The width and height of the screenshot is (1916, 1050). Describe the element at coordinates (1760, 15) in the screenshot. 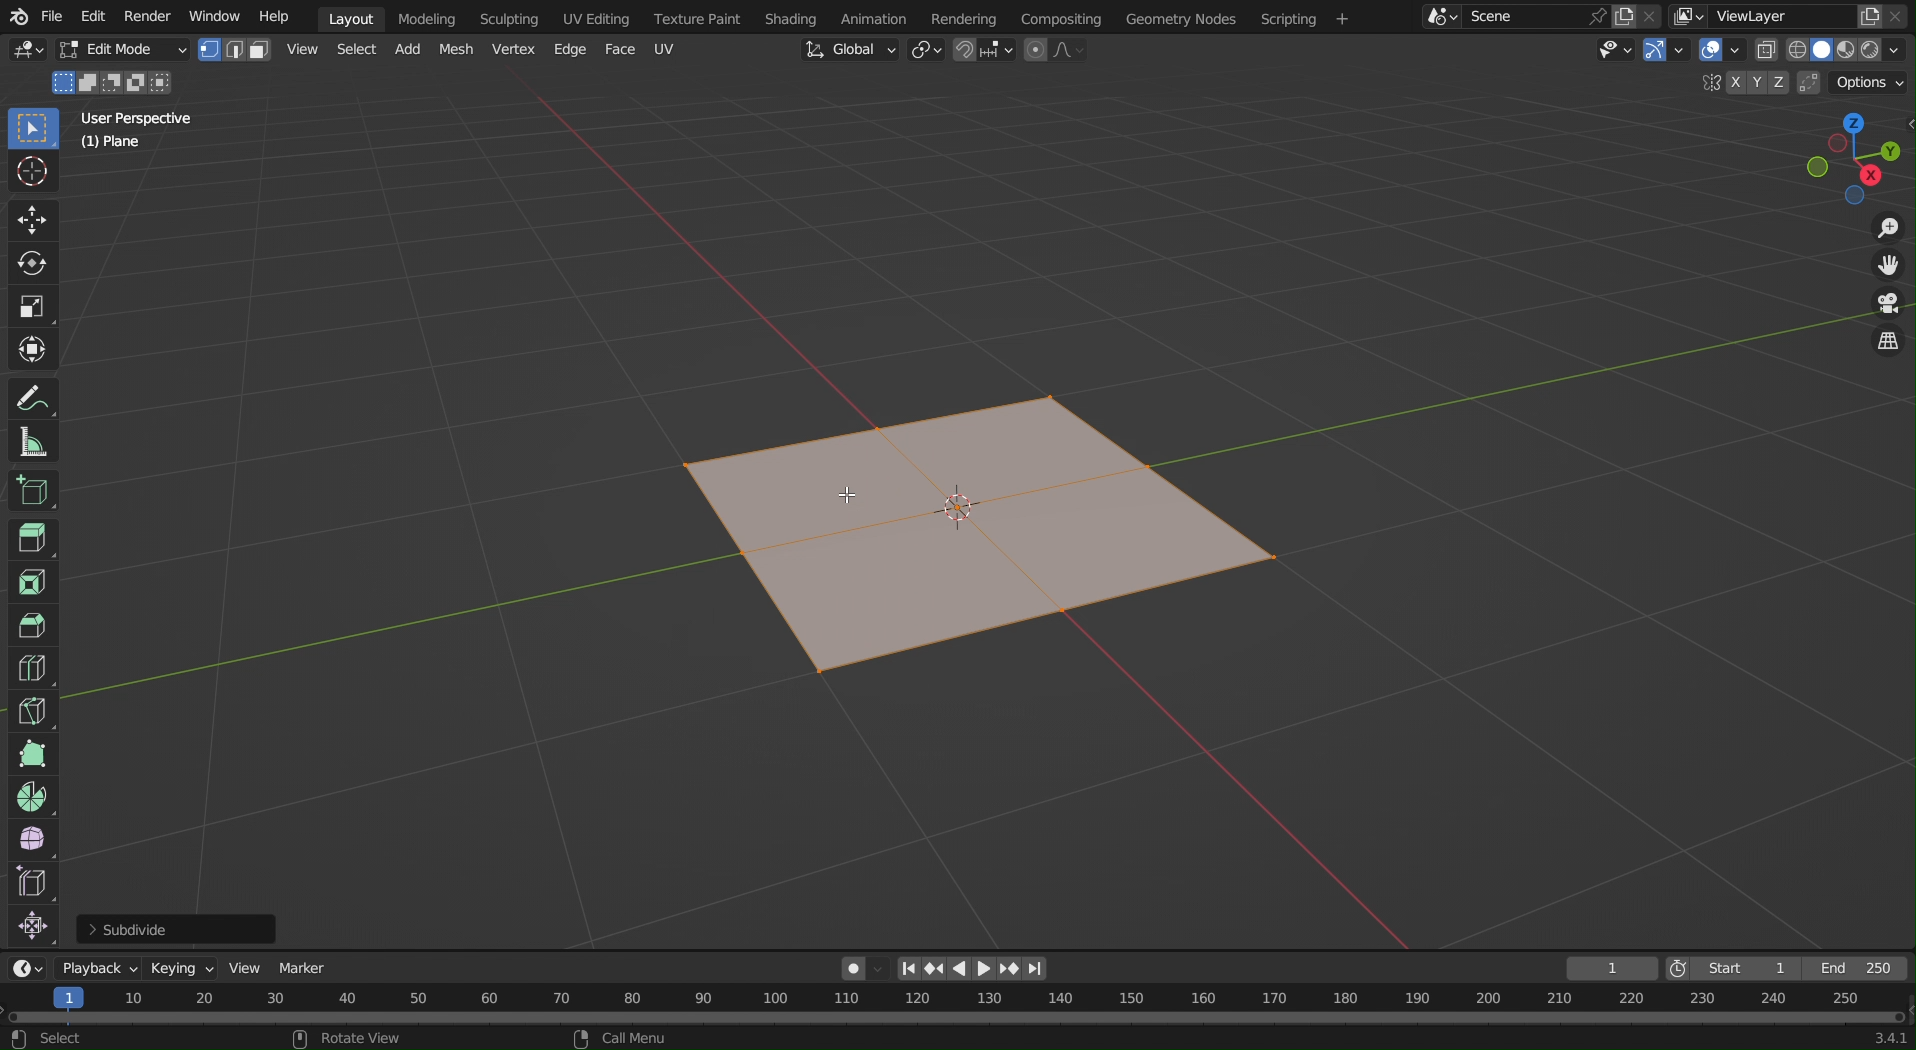

I see `View Layer` at that location.